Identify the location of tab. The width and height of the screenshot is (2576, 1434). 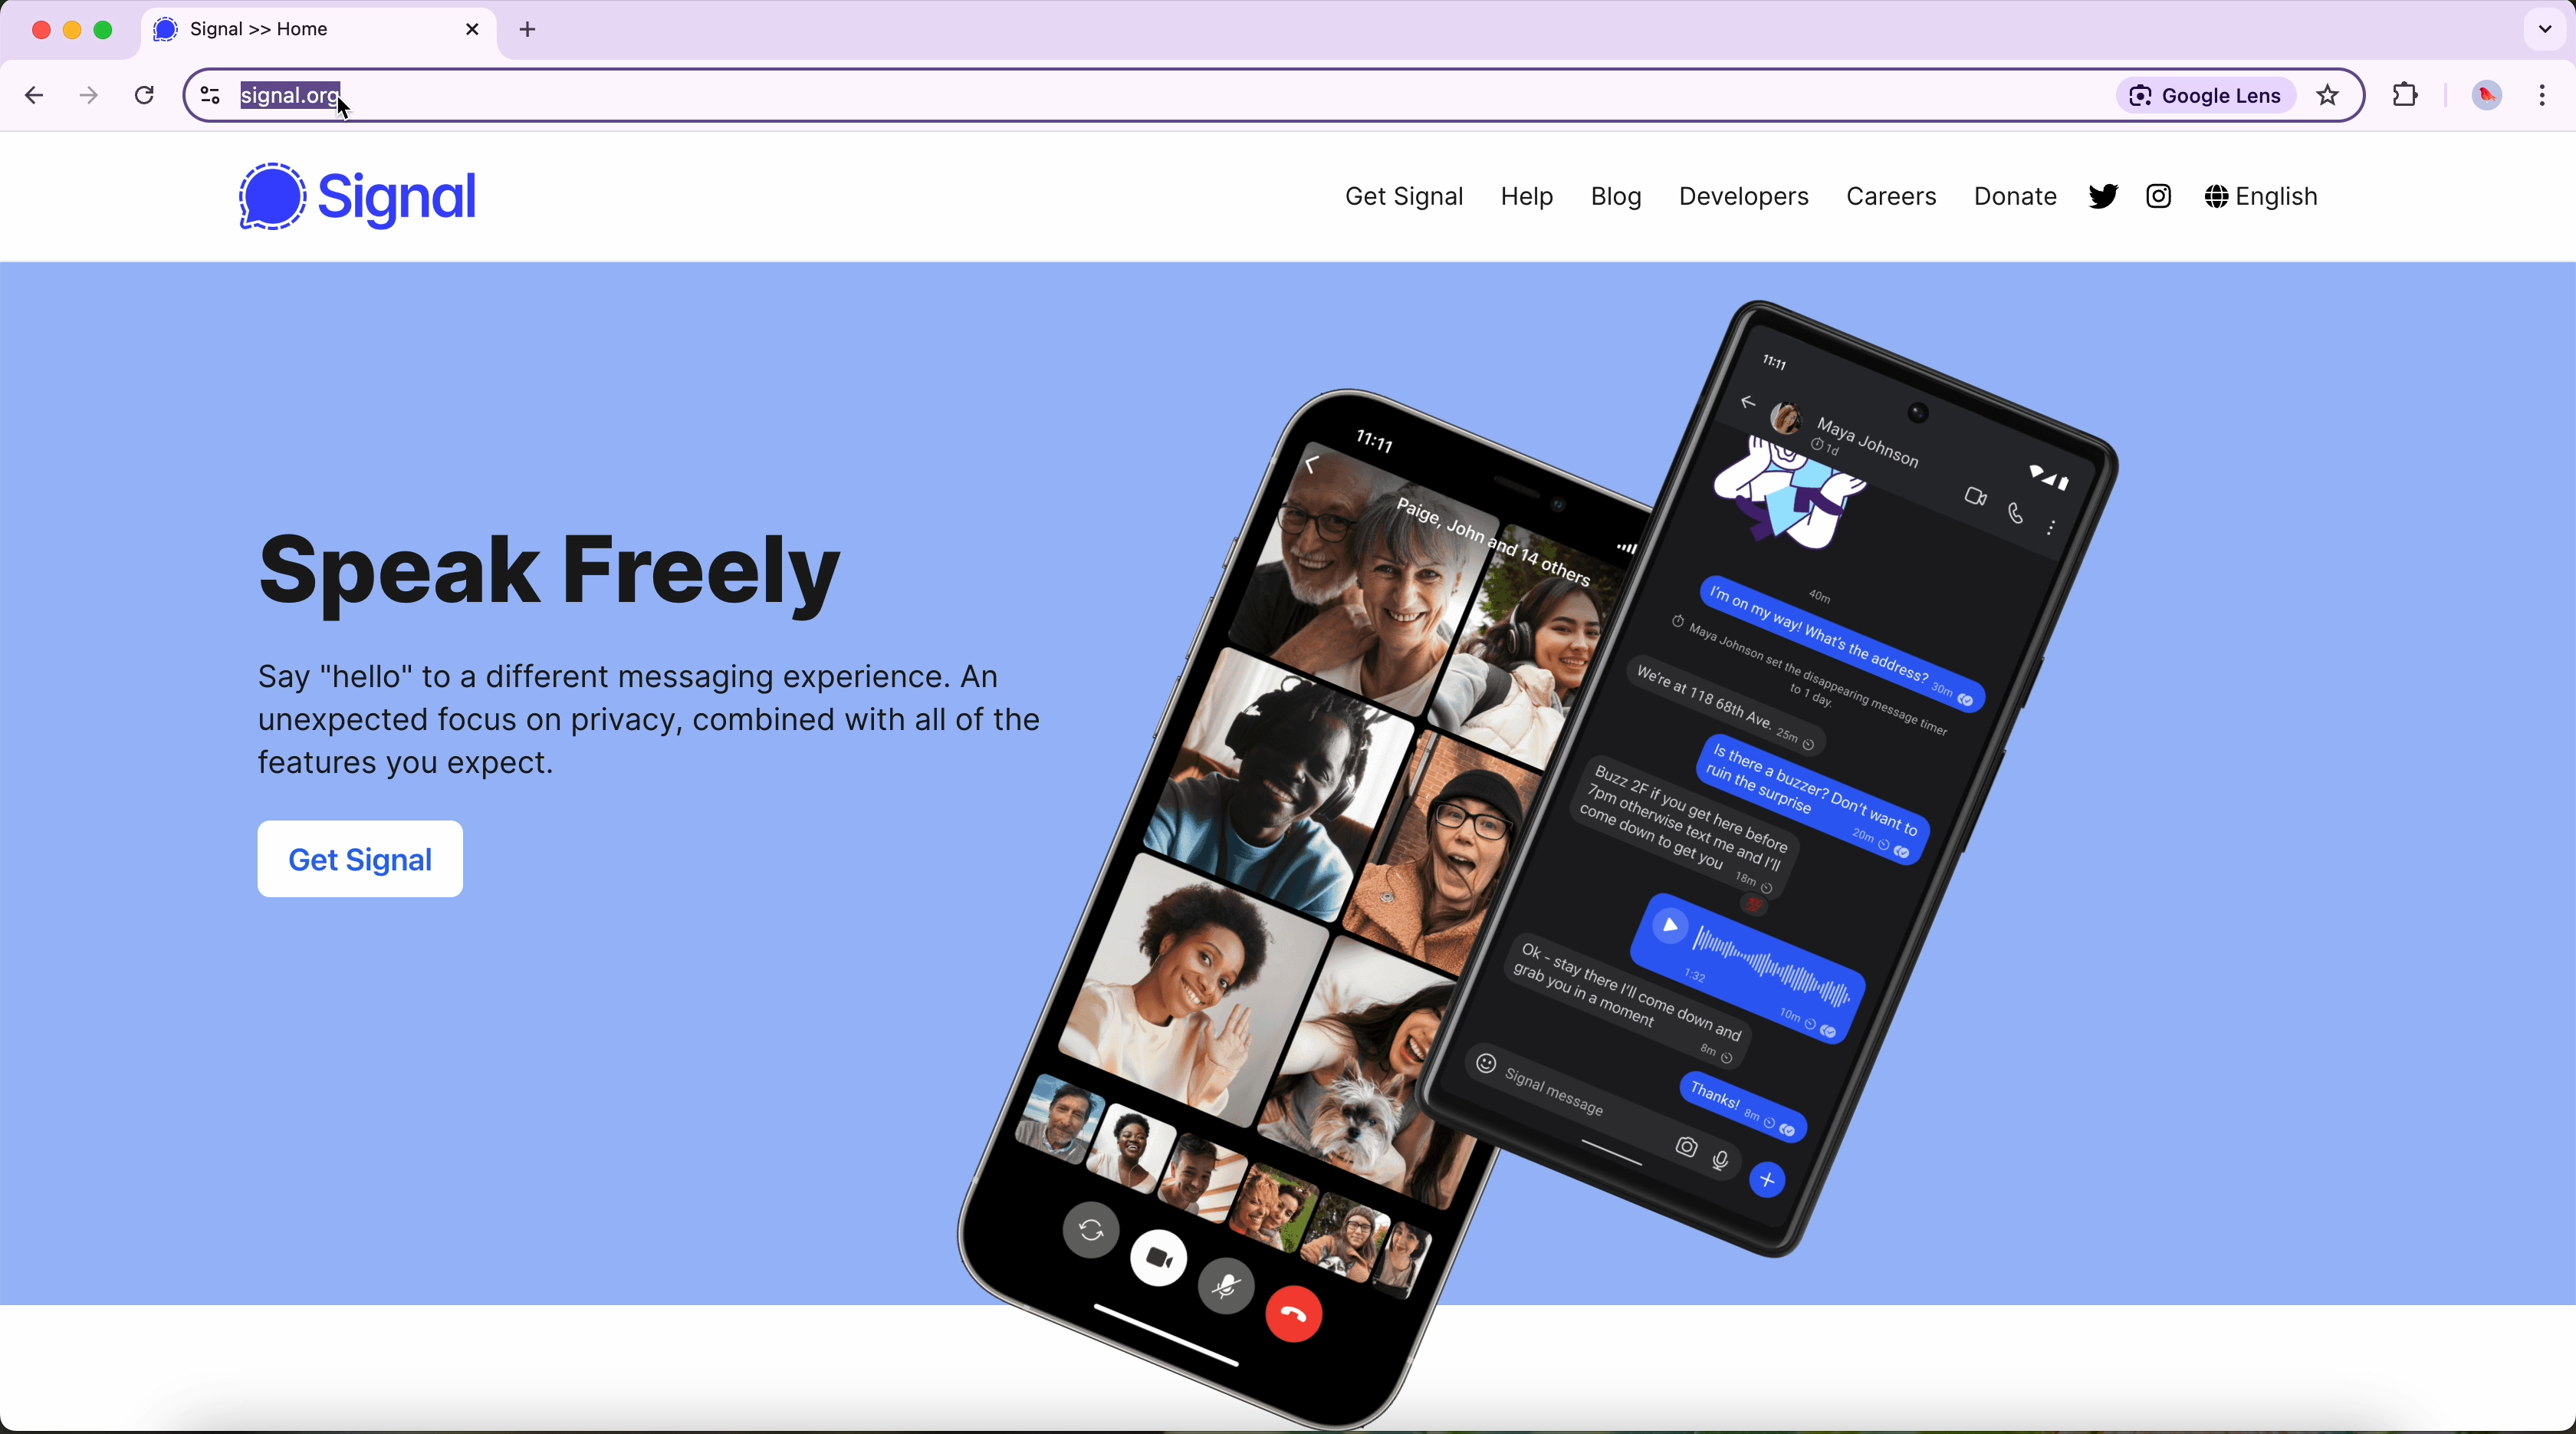
(320, 32).